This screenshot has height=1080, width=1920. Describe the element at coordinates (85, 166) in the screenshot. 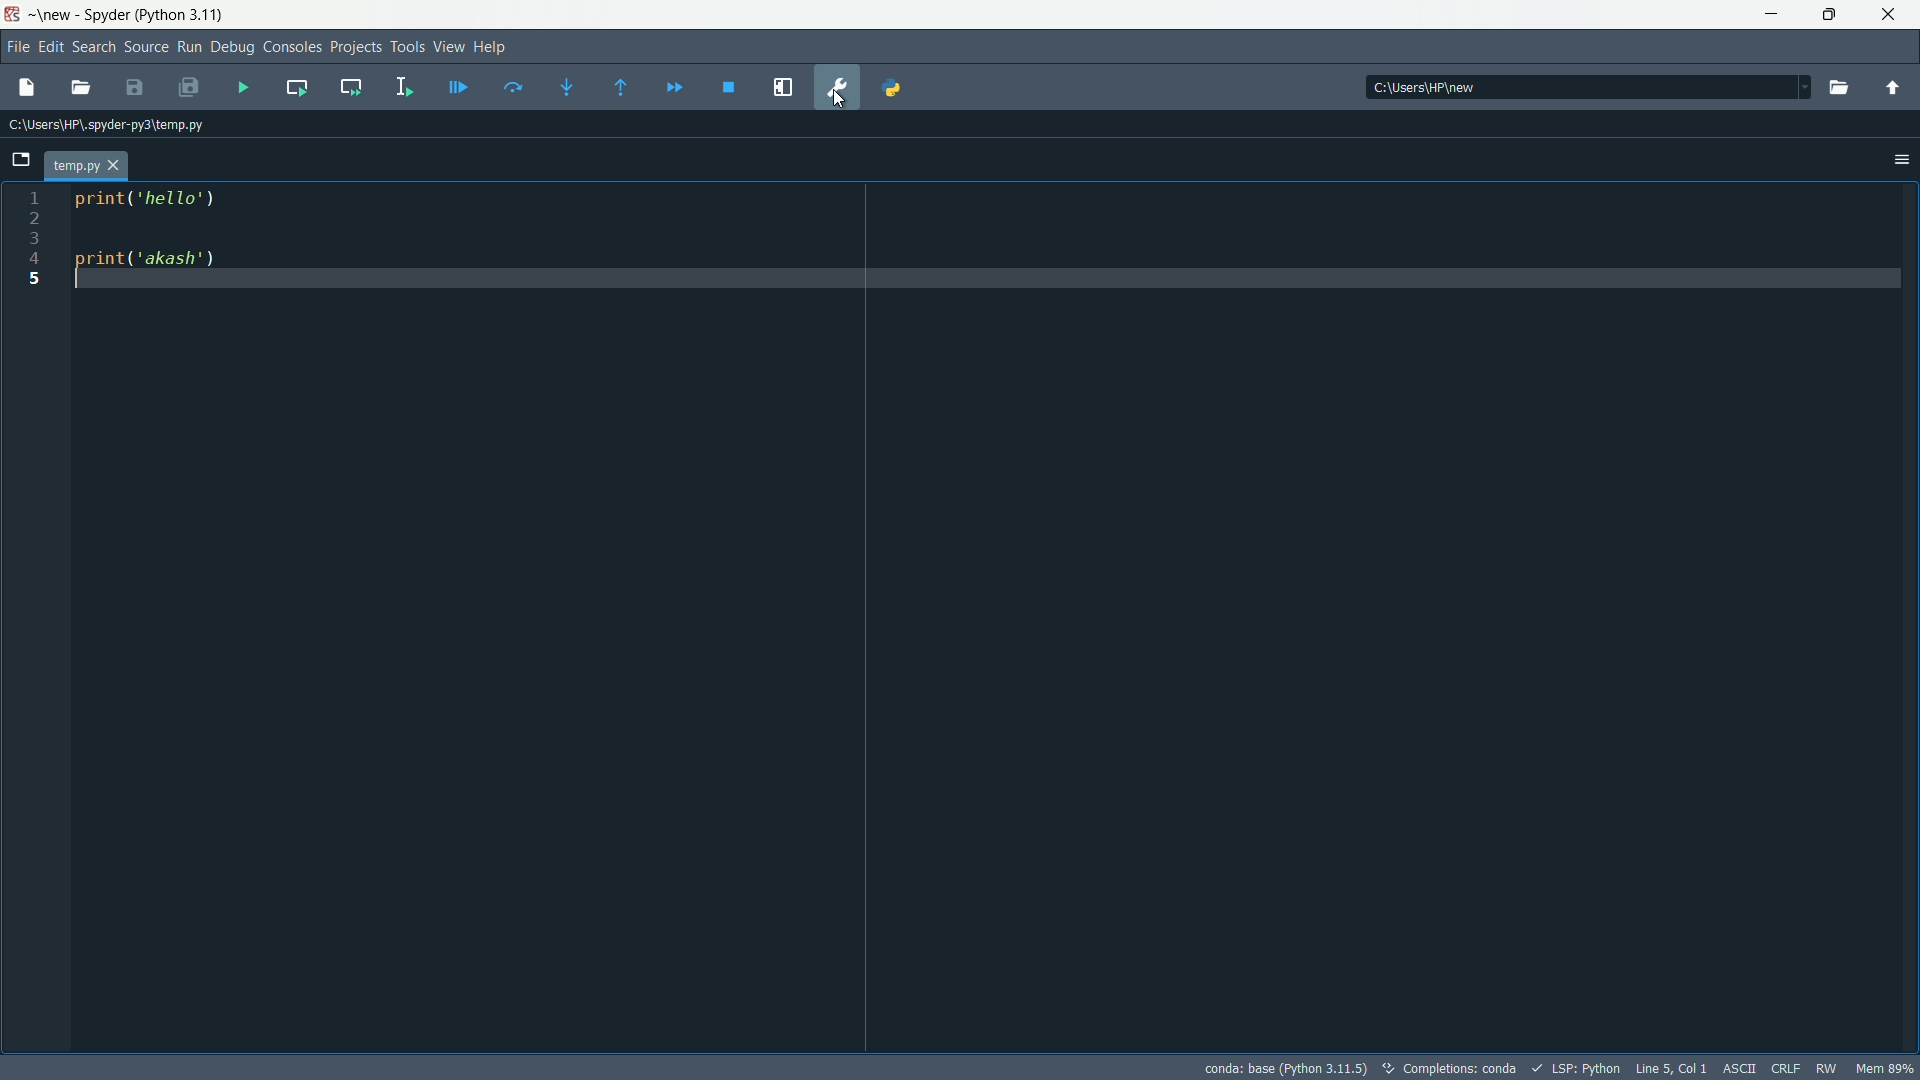

I see `file tab` at that location.